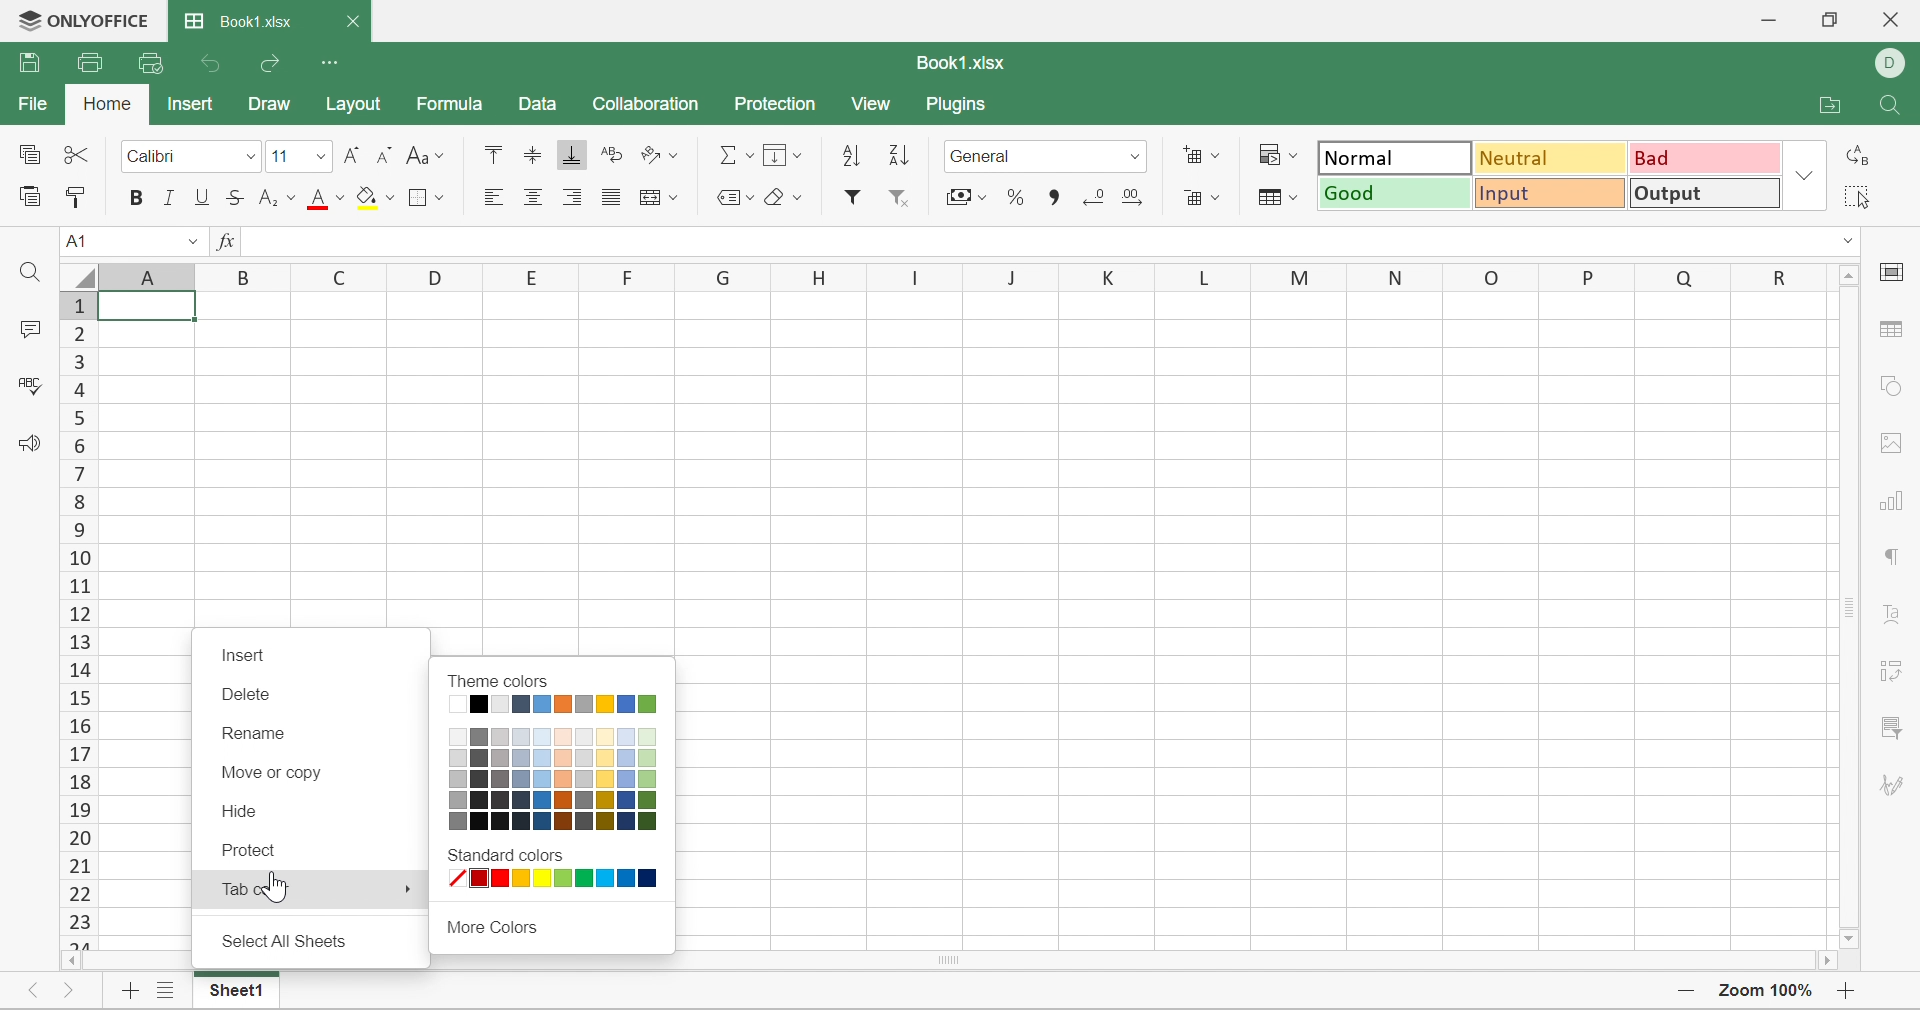 This screenshot has height=1010, width=1920. Describe the element at coordinates (735, 157) in the screenshot. I see `Summation` at that location.